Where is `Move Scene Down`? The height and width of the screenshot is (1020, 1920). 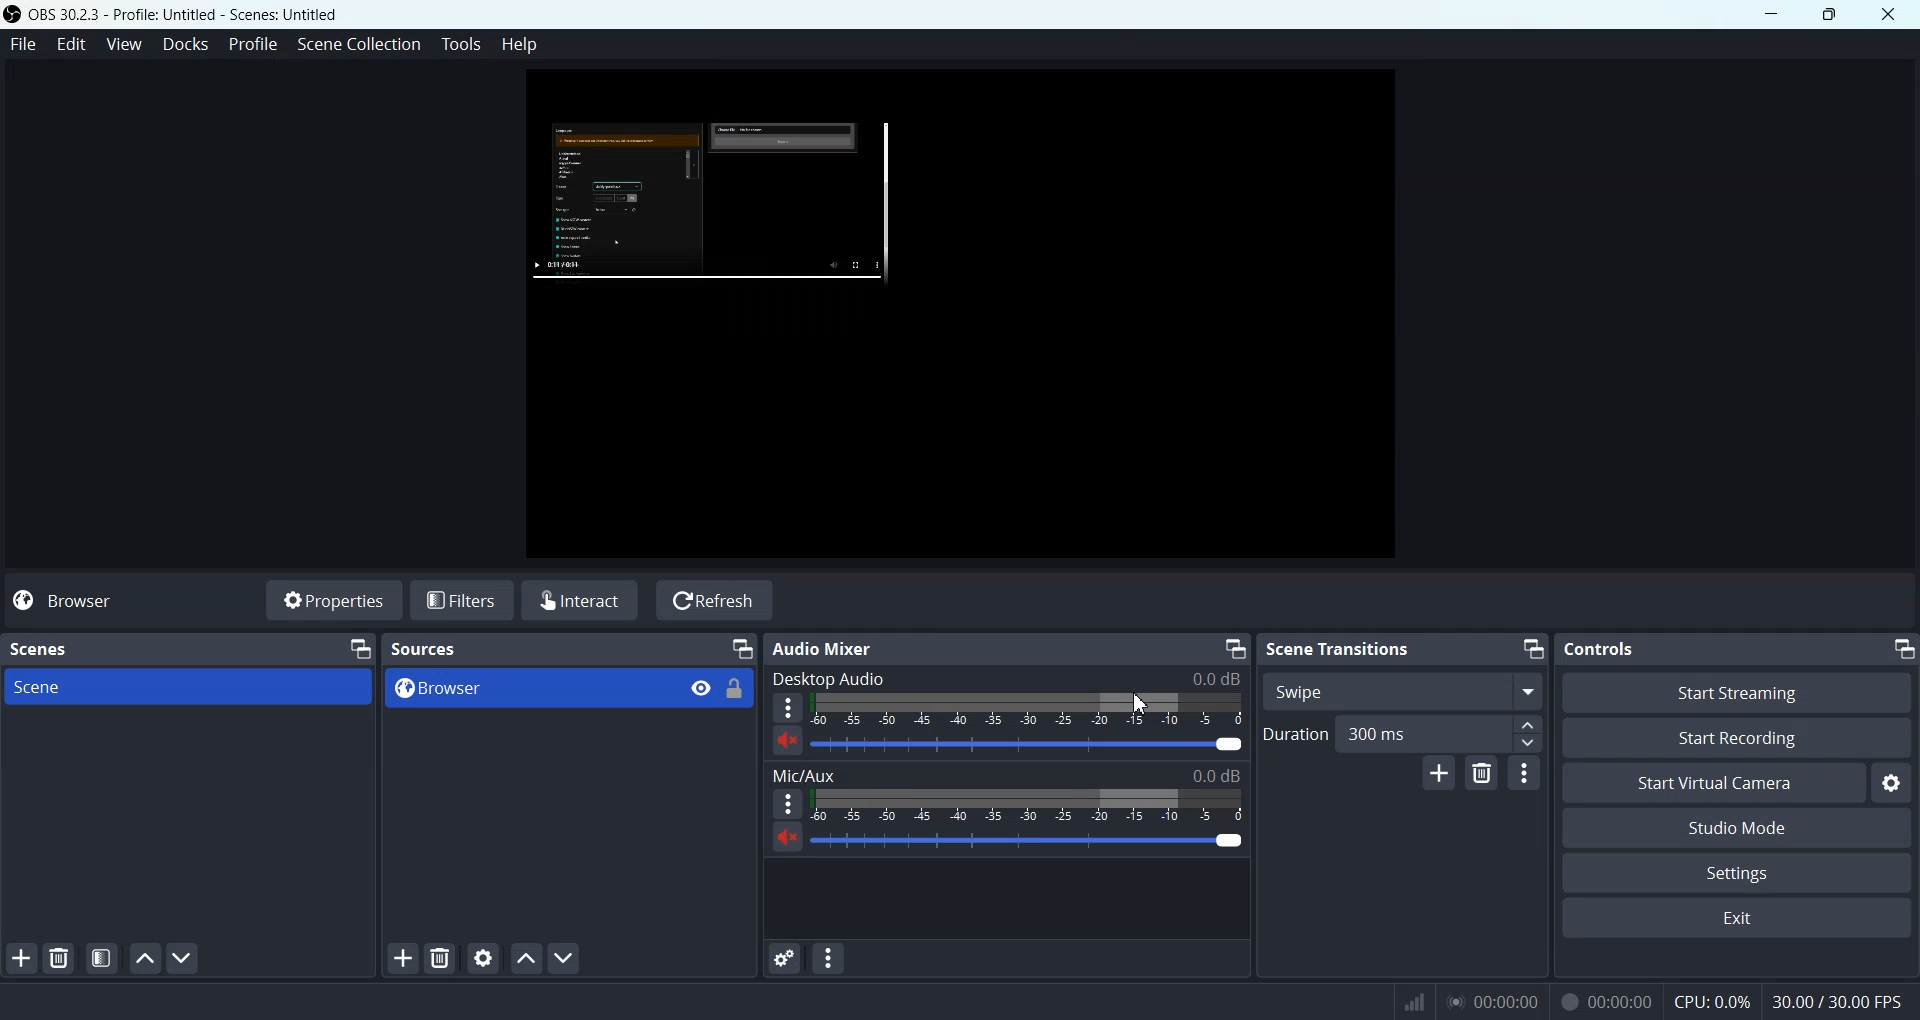
Move Scene Down is located at coordinates (184, 958).